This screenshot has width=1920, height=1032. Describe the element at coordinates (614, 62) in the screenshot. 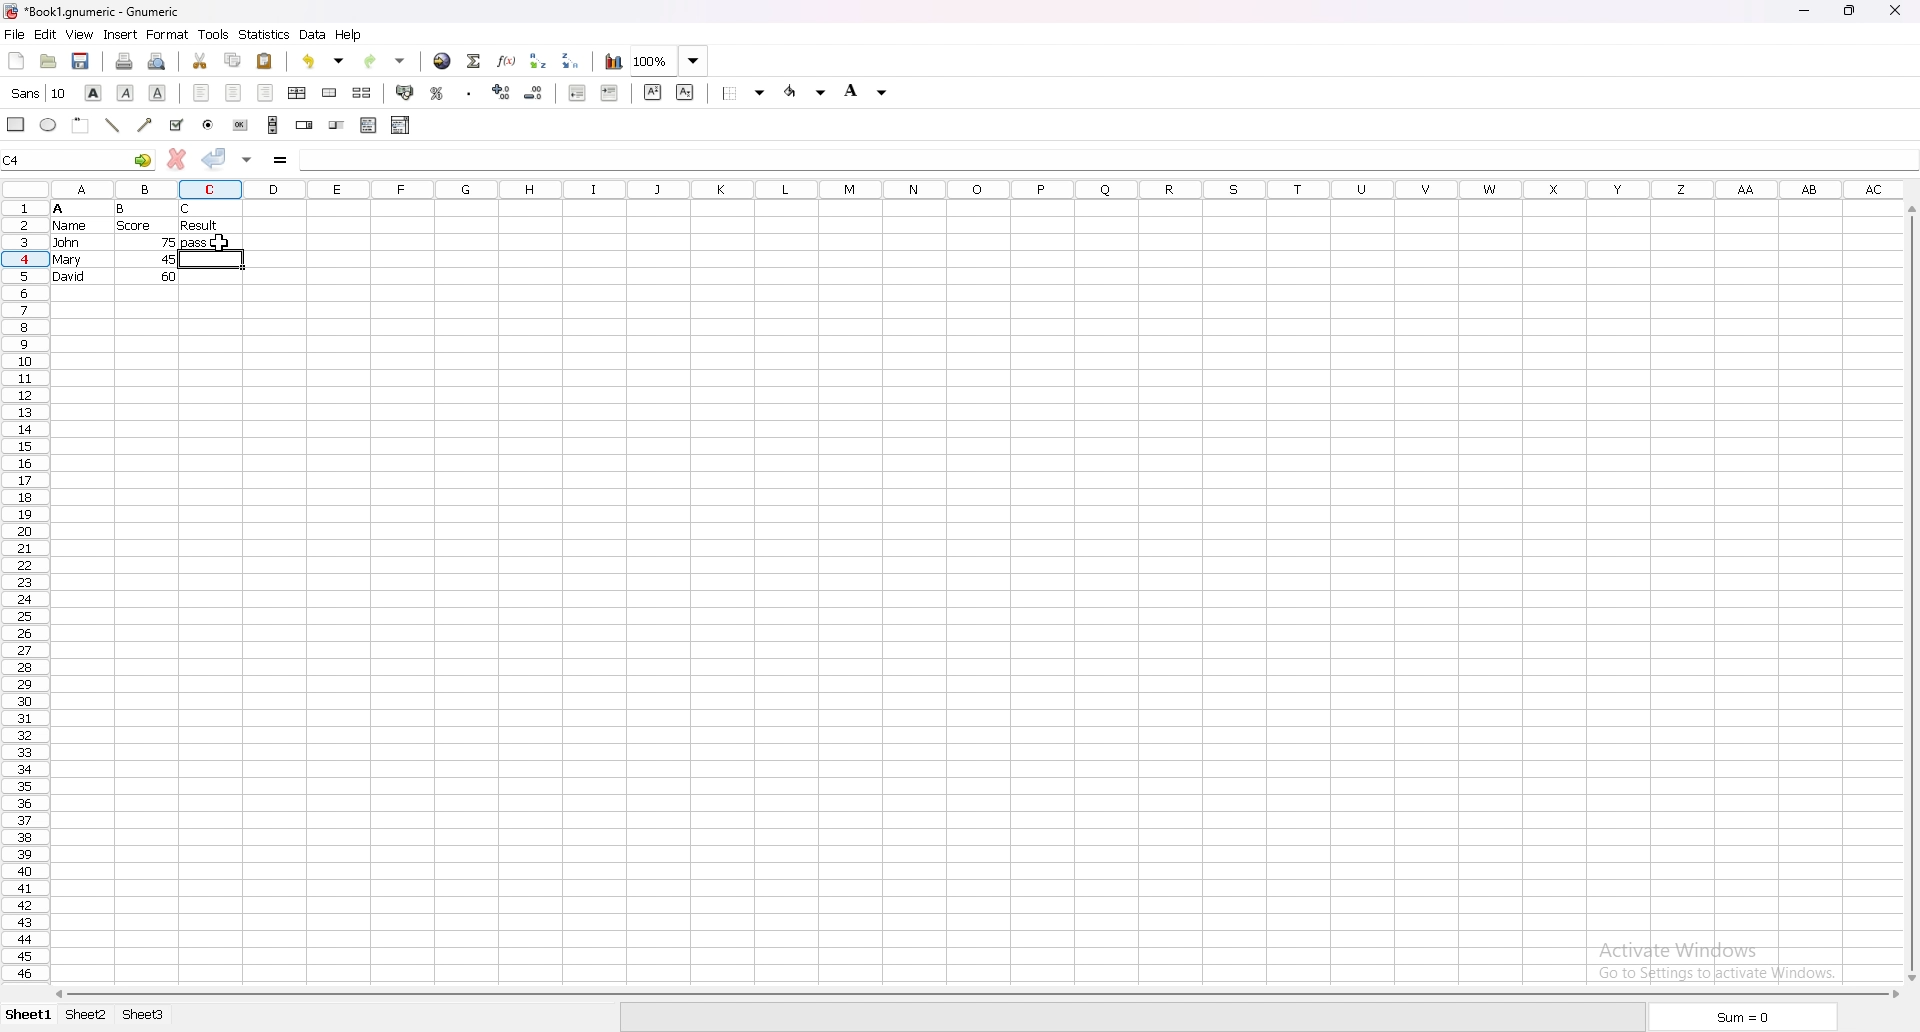

I see `chart` at that location.